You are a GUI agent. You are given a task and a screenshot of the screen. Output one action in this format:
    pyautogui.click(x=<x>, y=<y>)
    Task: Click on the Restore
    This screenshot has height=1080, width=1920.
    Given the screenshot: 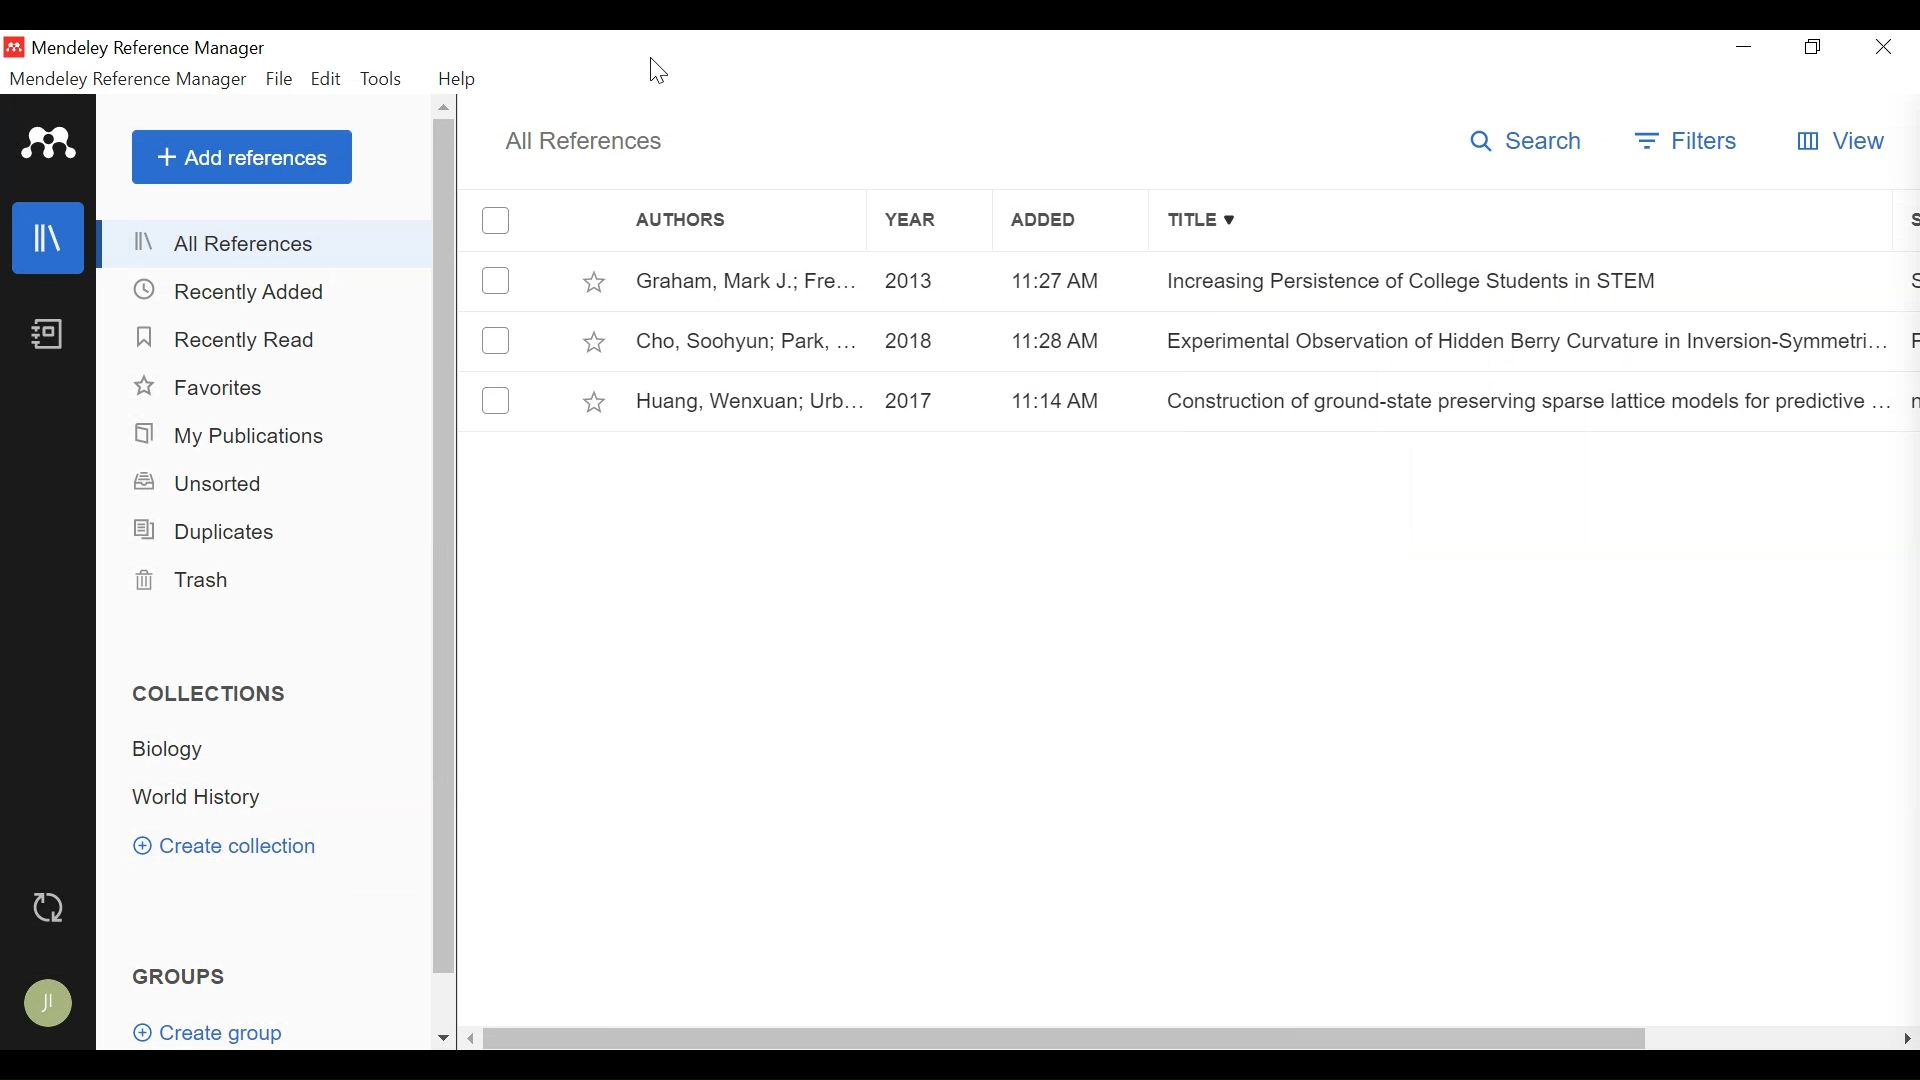 What is the action you would take?
    pyautogui.click(x=1814, y=47)
    